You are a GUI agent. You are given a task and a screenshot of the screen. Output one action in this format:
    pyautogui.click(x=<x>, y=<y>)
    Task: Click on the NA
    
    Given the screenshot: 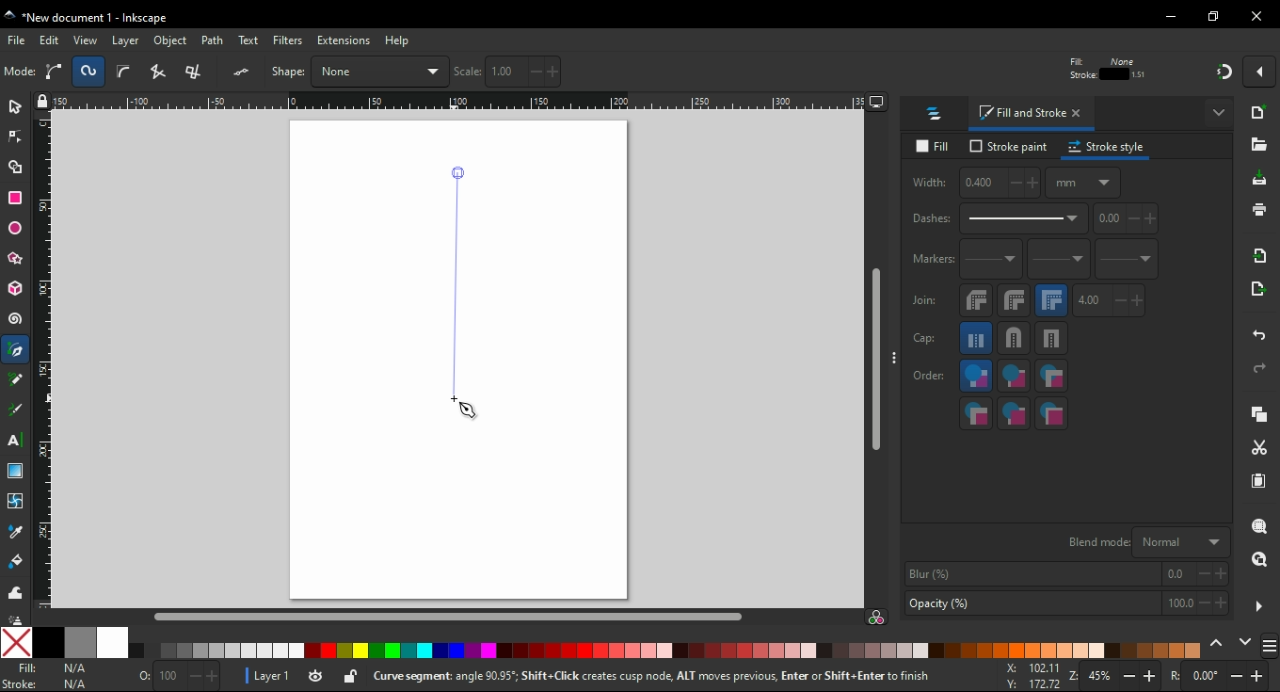 What is the action you would take?
    pyautogui.click(x=74, y=676)
    